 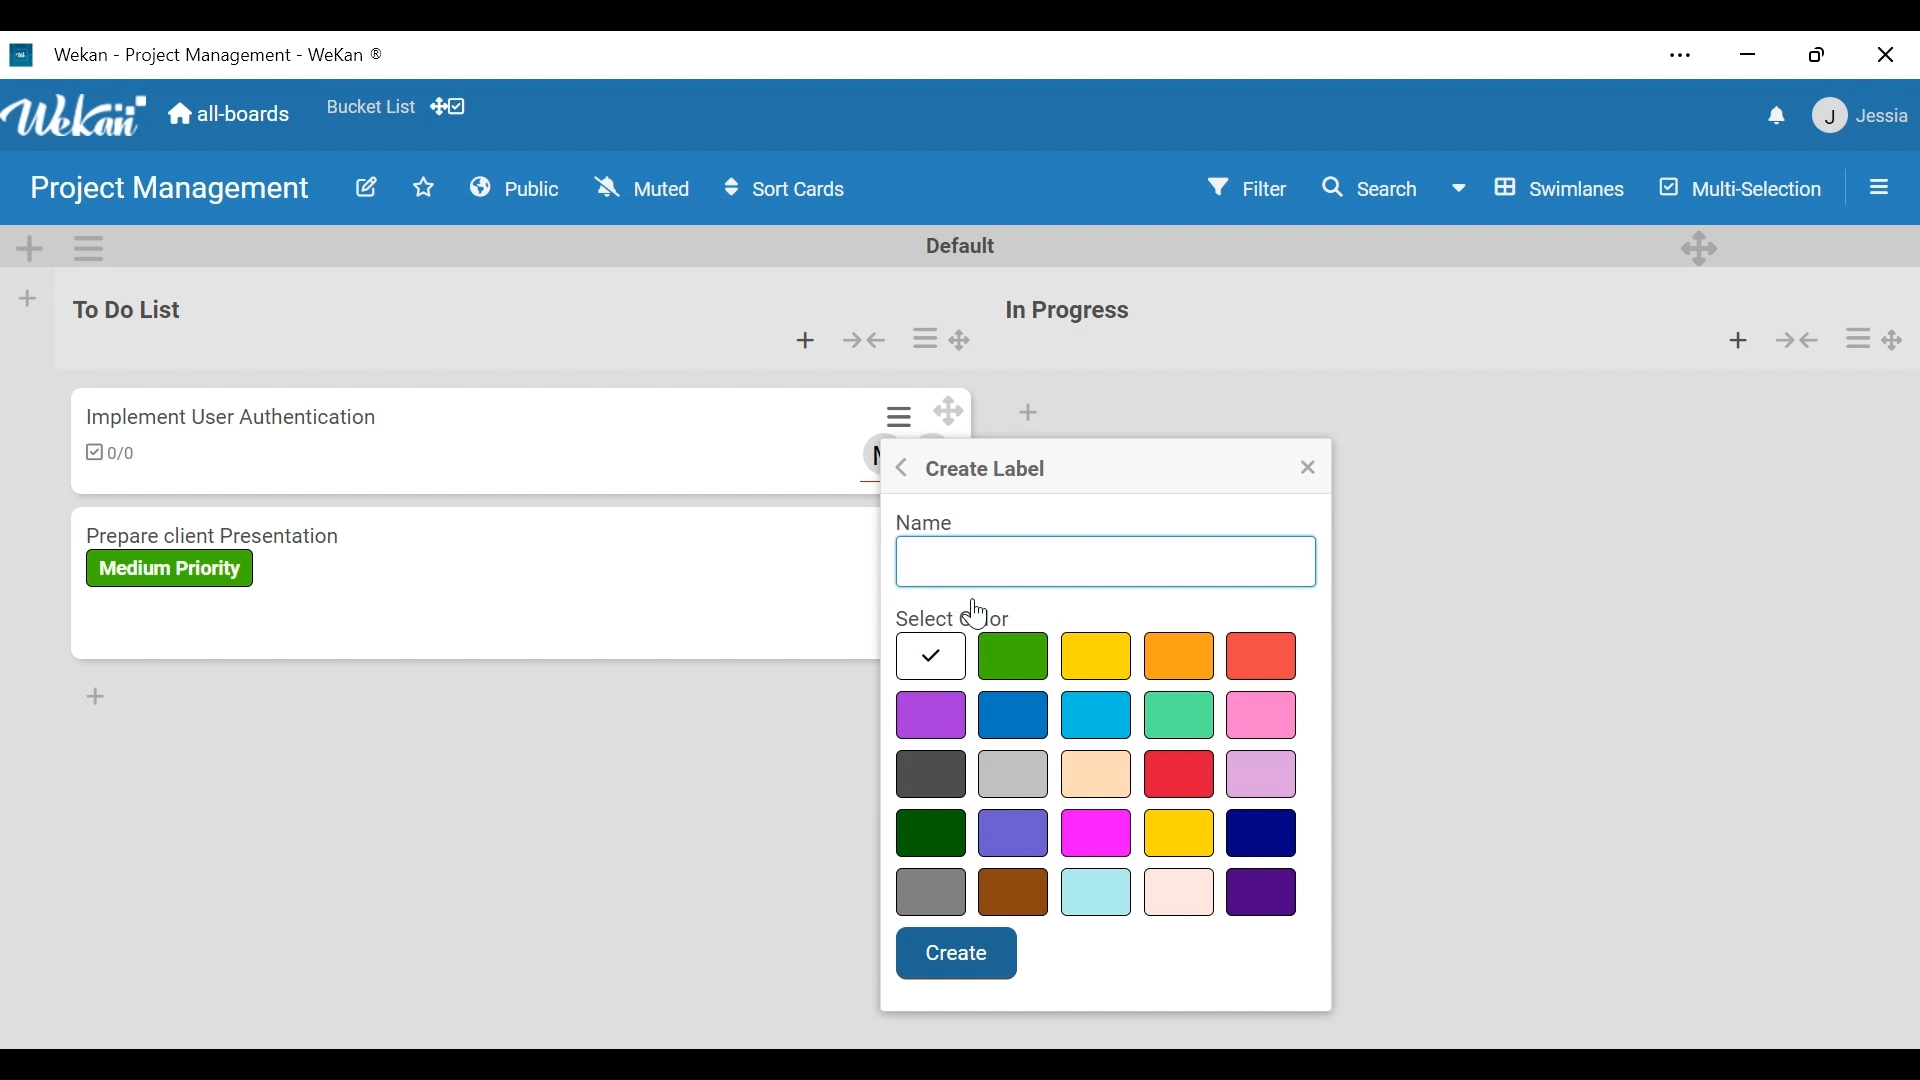 What do you see at coordinates (1066, 312) in the screenshot?
I see `List Title` at bounding box center [1066, 312].